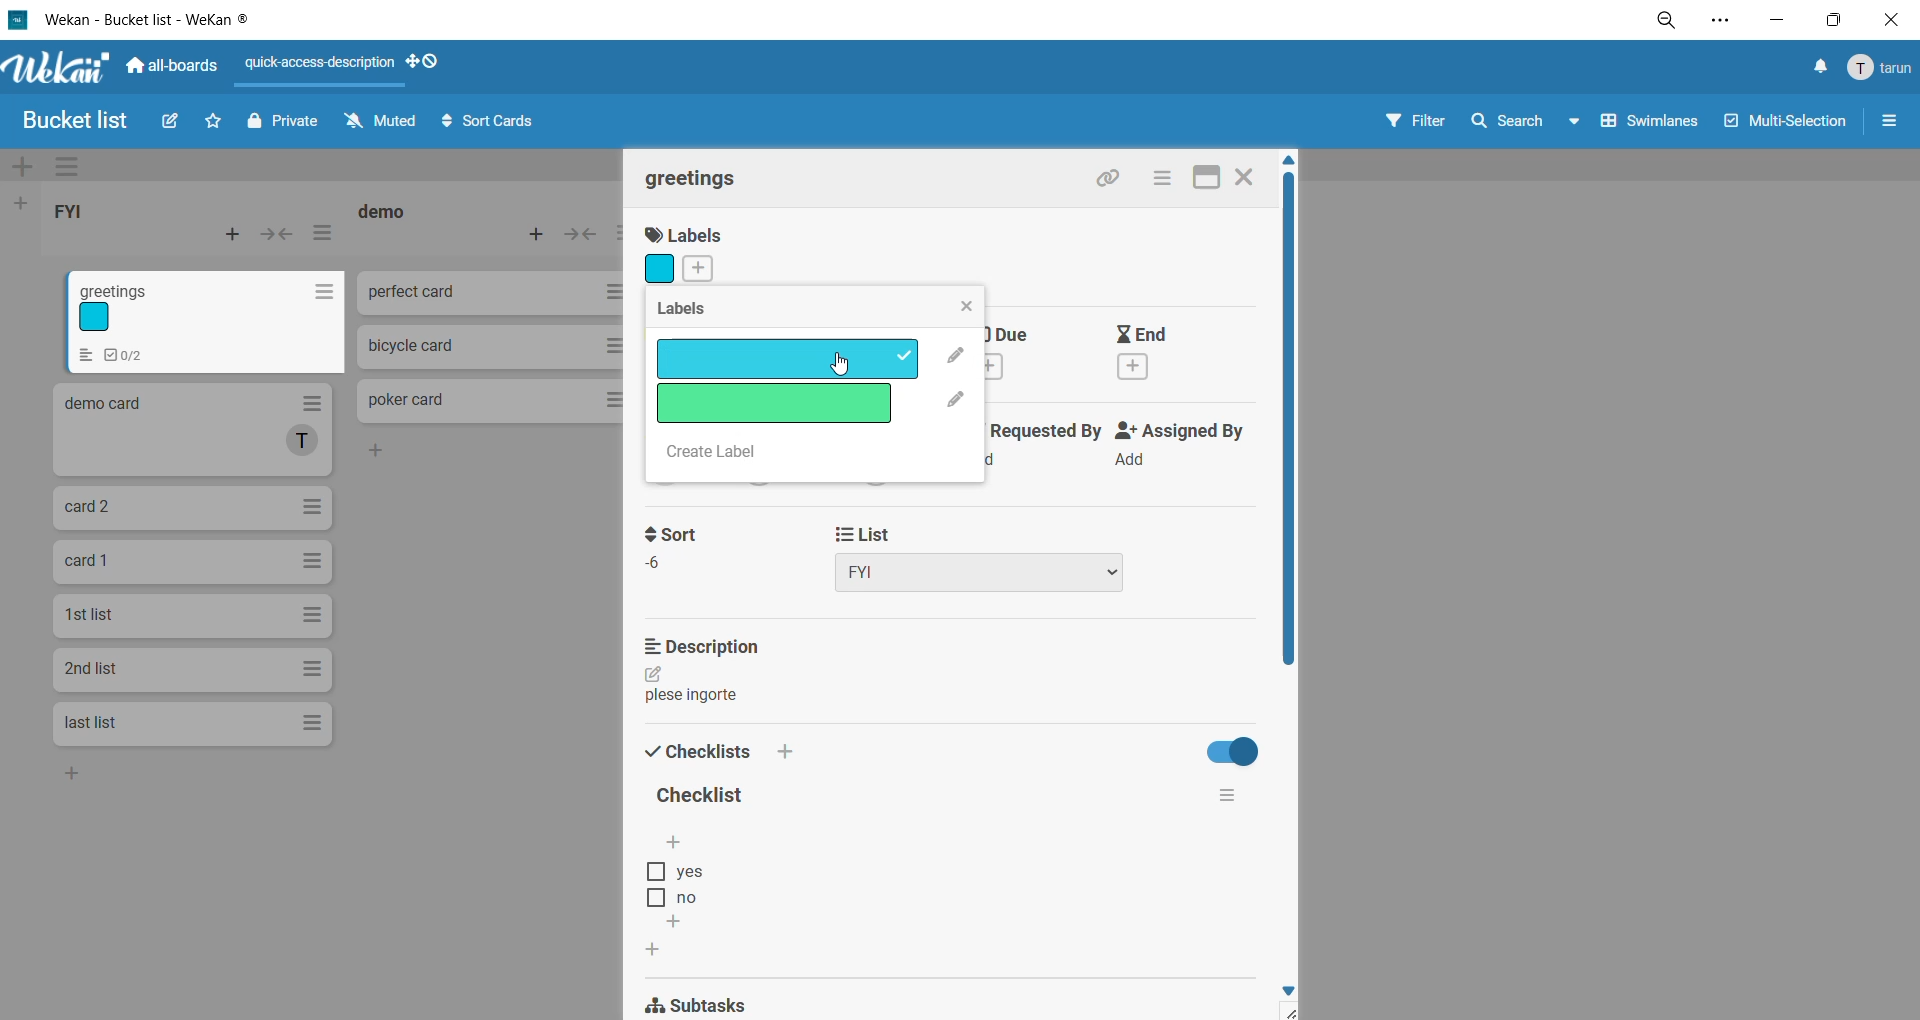 The height and width of the screenshot is (1020, 1920). Describe the element at coordinates (694, 311) in the screenshot. I see `labels` at that location.